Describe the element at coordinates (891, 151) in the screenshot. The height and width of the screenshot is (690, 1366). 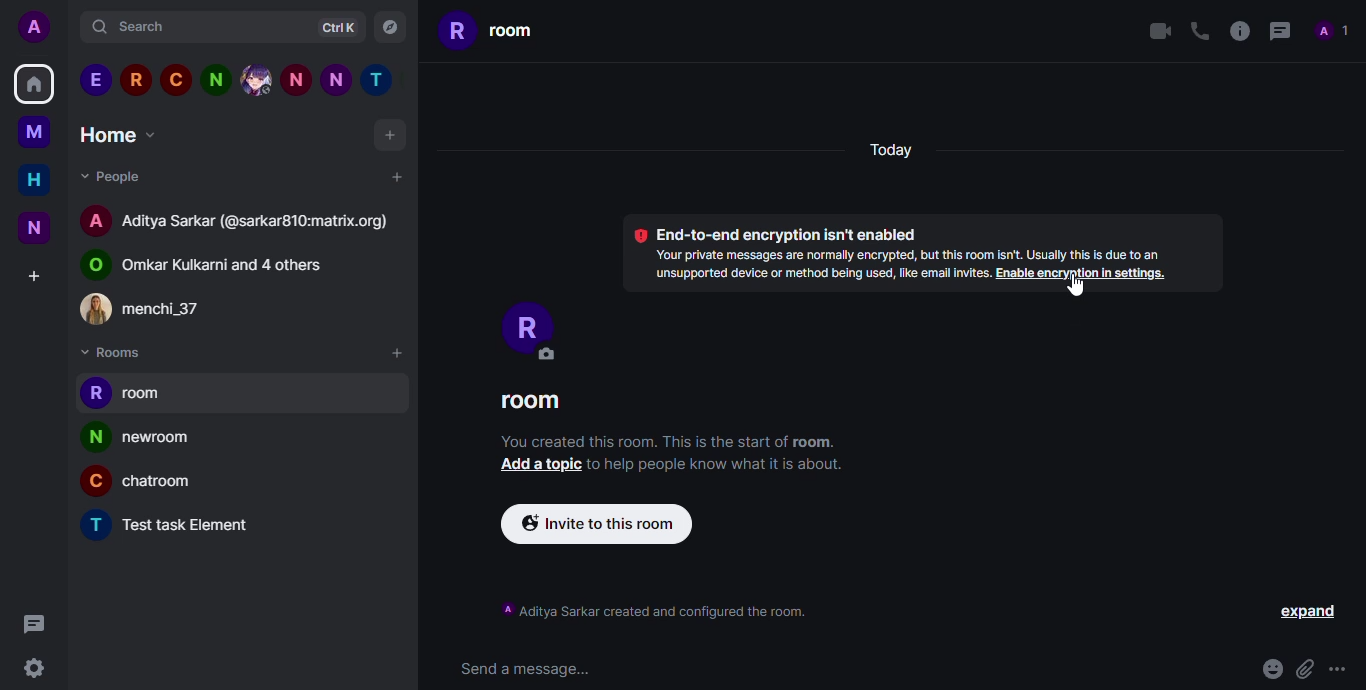
I see `today` at that location.